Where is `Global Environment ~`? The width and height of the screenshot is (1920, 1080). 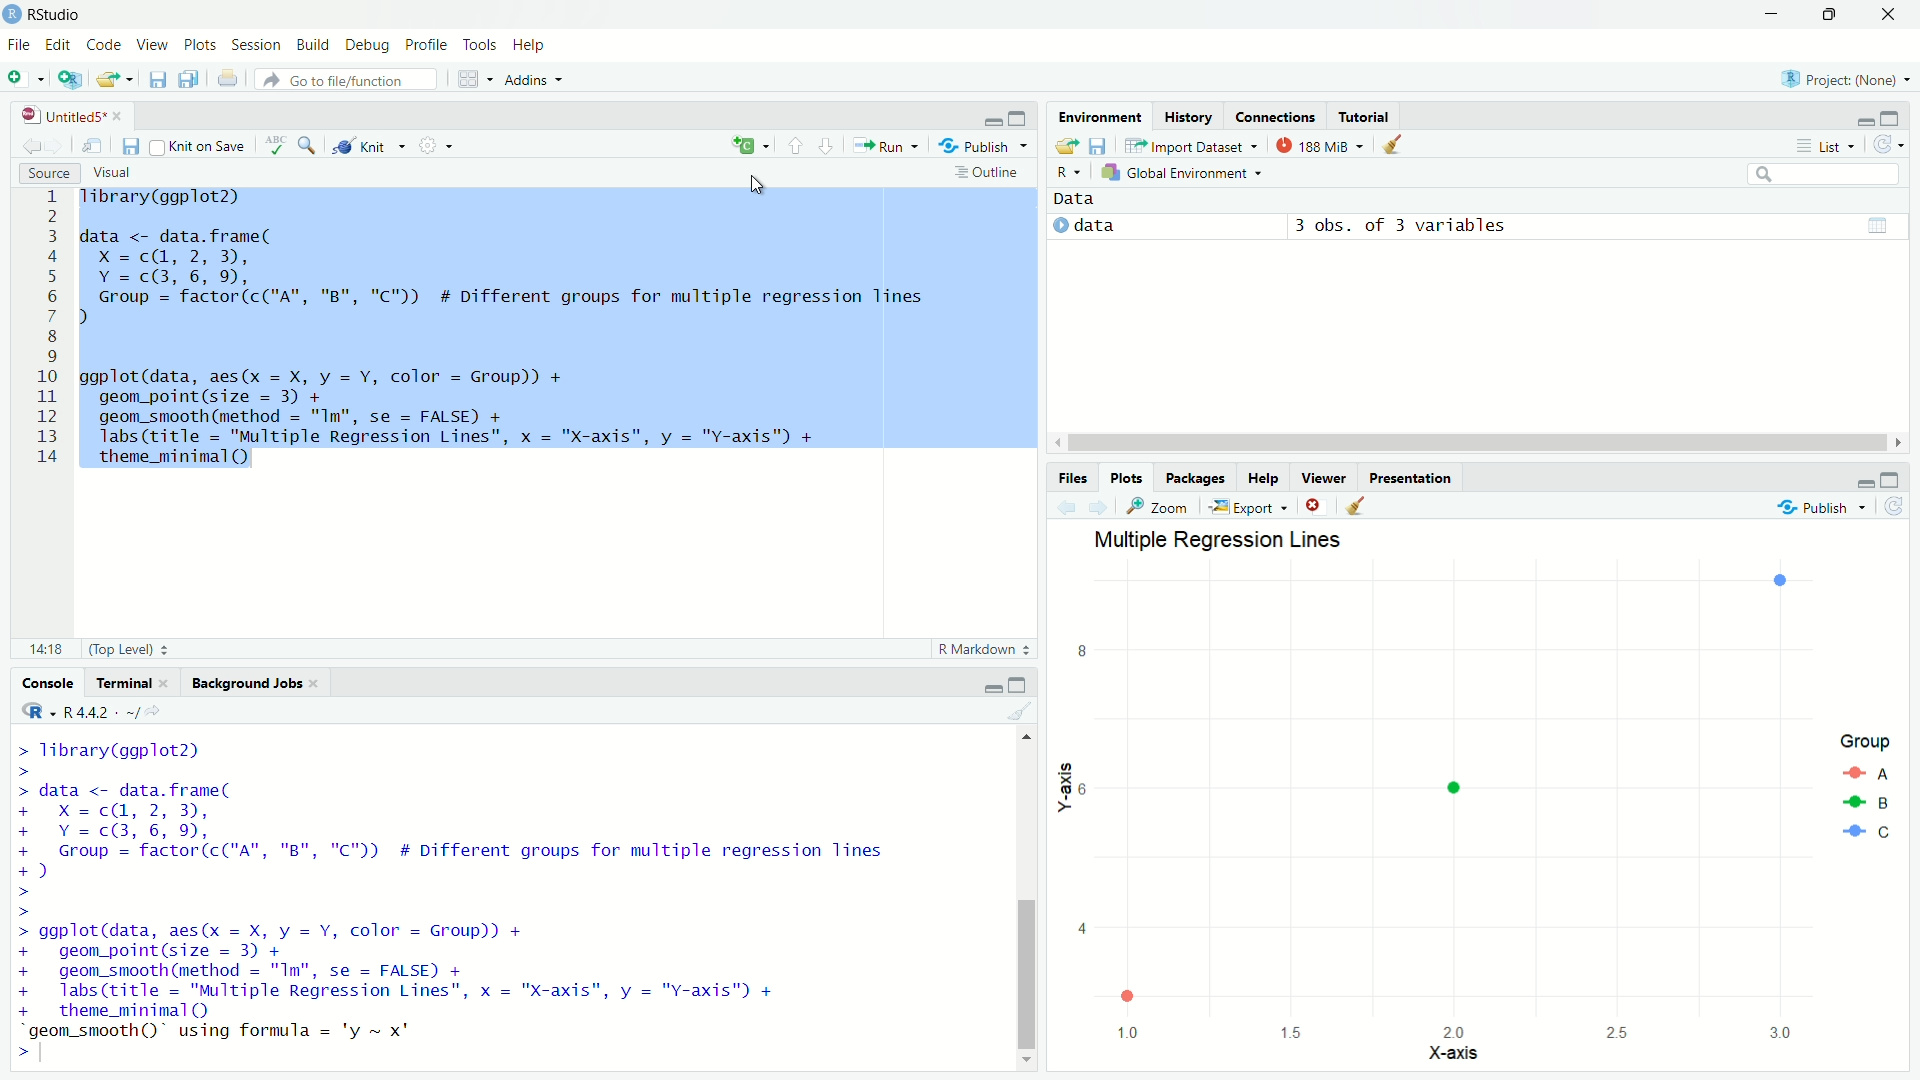
Global Environment ~ is located at coordinates (1184, 171).